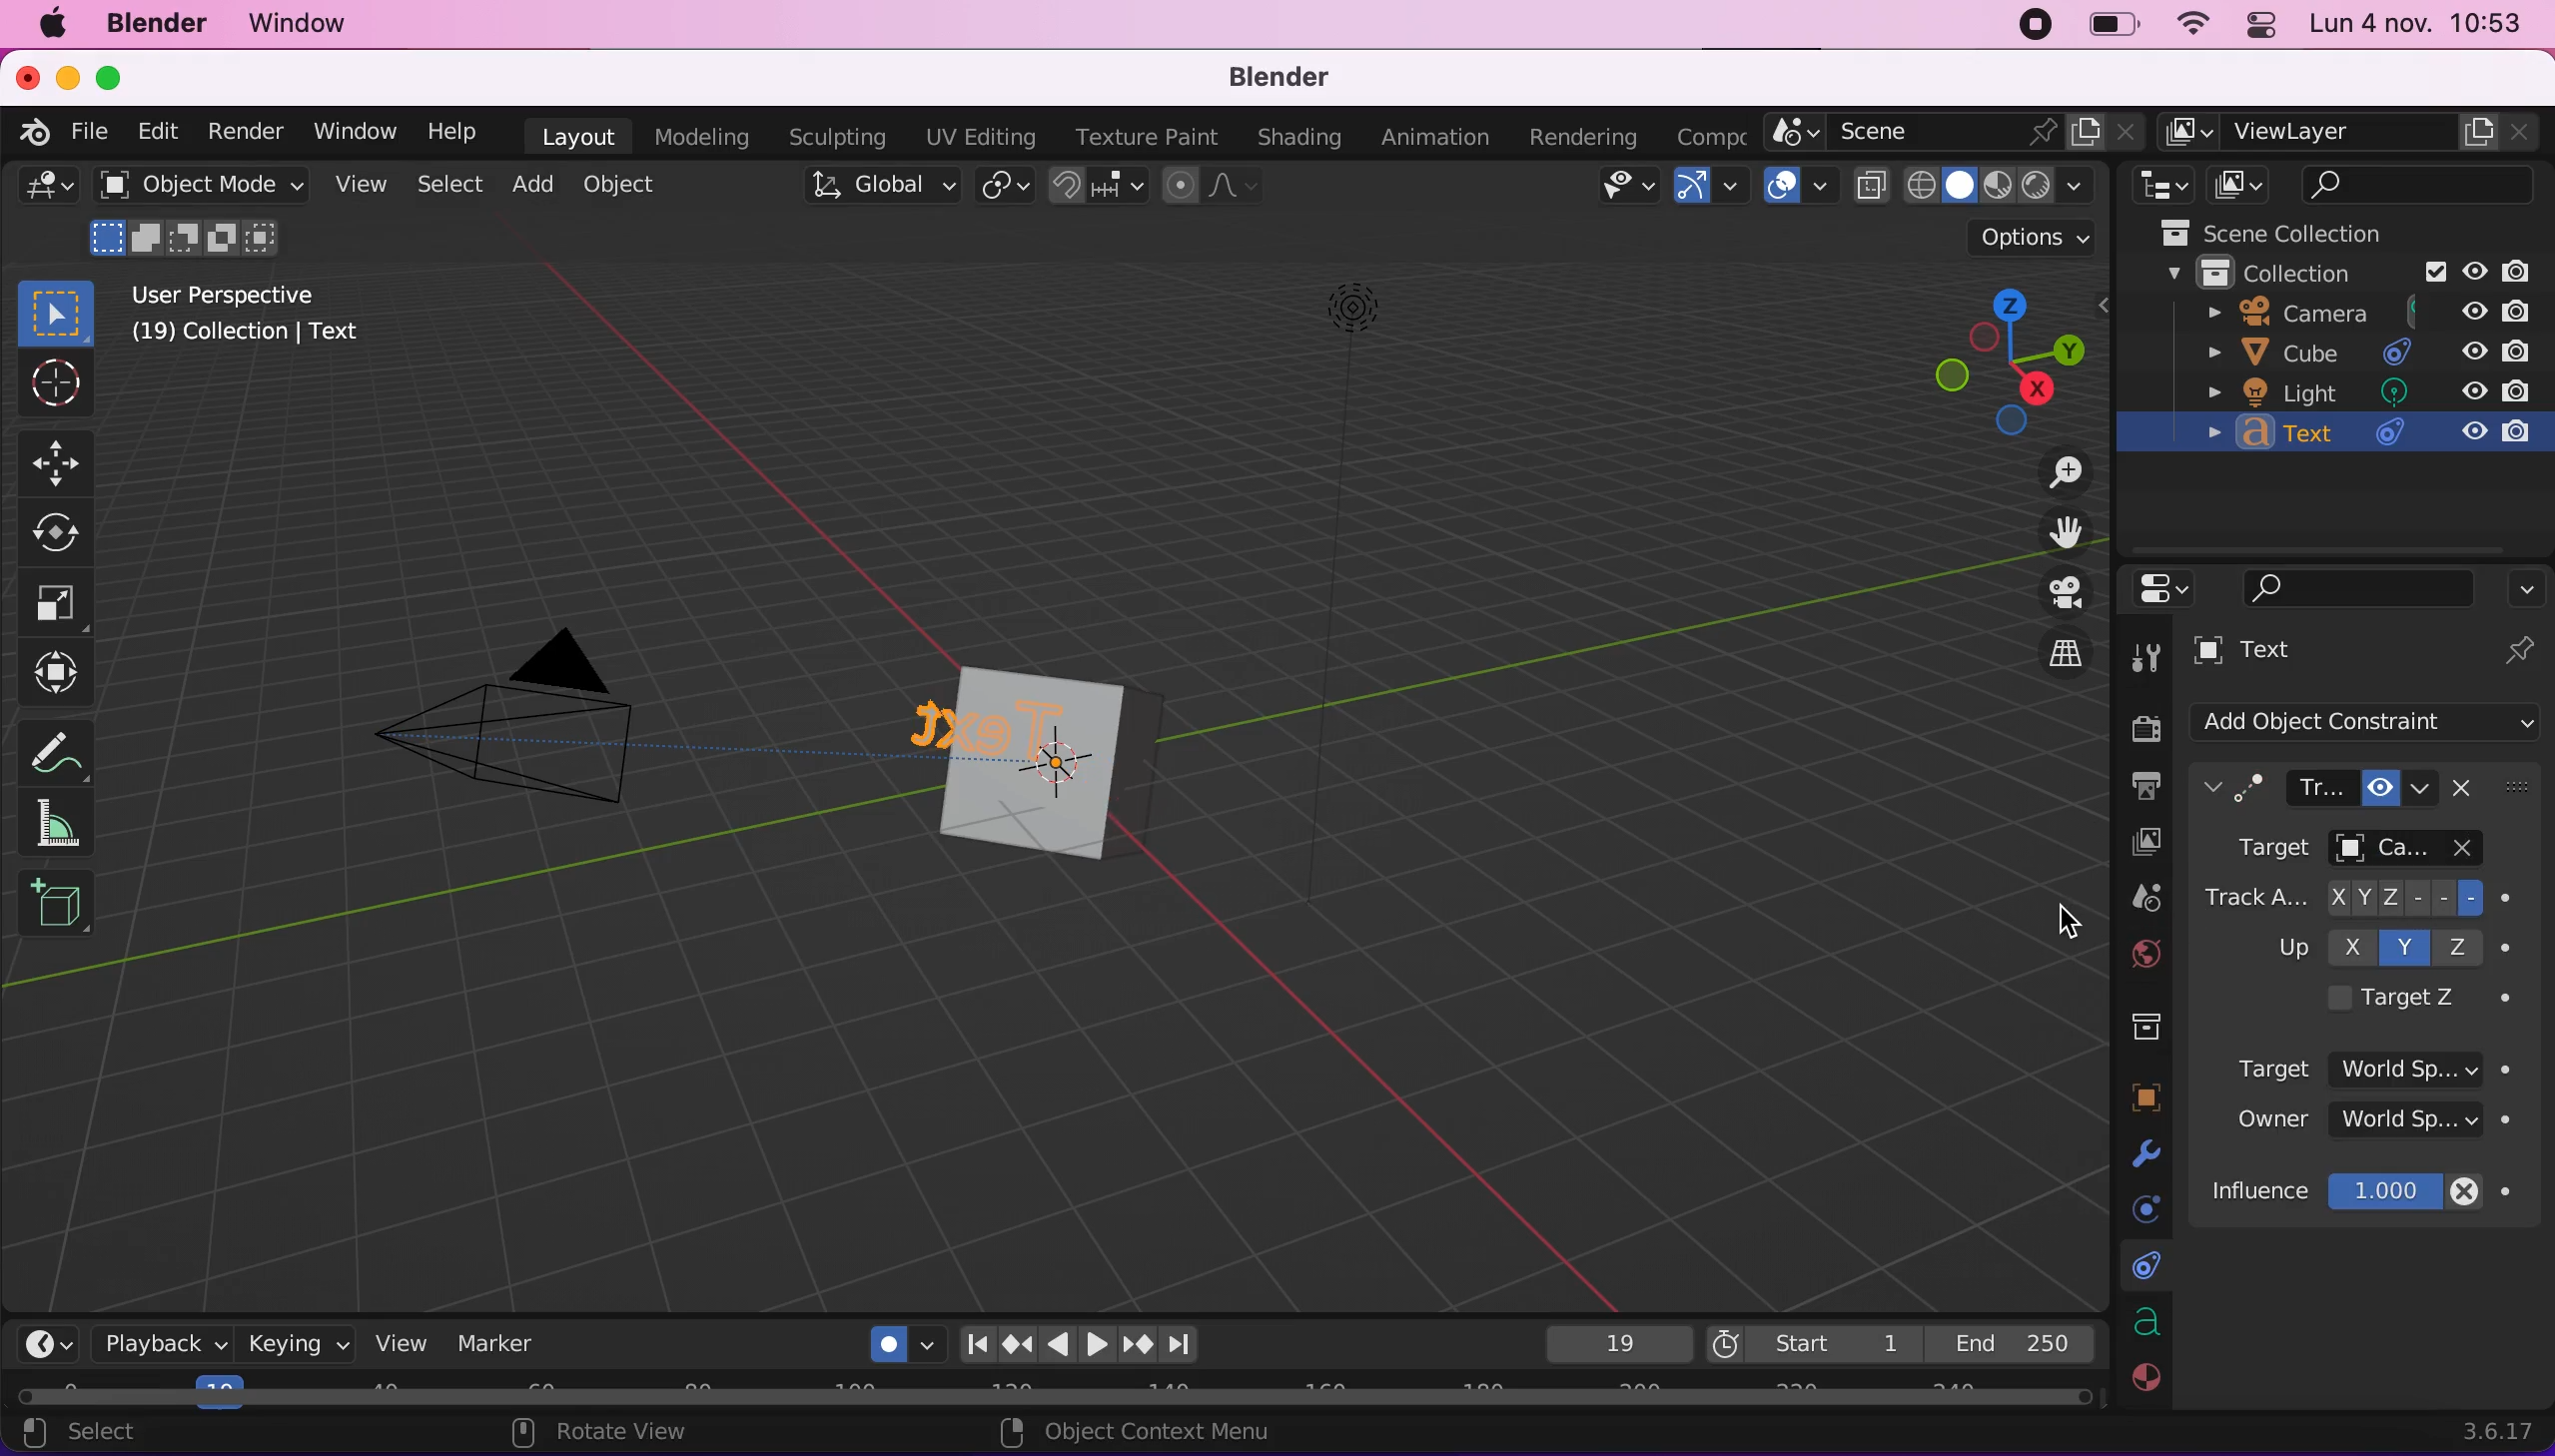 This screenshot has width=2555, height=1456. Describe the element at coordinates (1705, 133) in the screenshot. I see `` at that location.